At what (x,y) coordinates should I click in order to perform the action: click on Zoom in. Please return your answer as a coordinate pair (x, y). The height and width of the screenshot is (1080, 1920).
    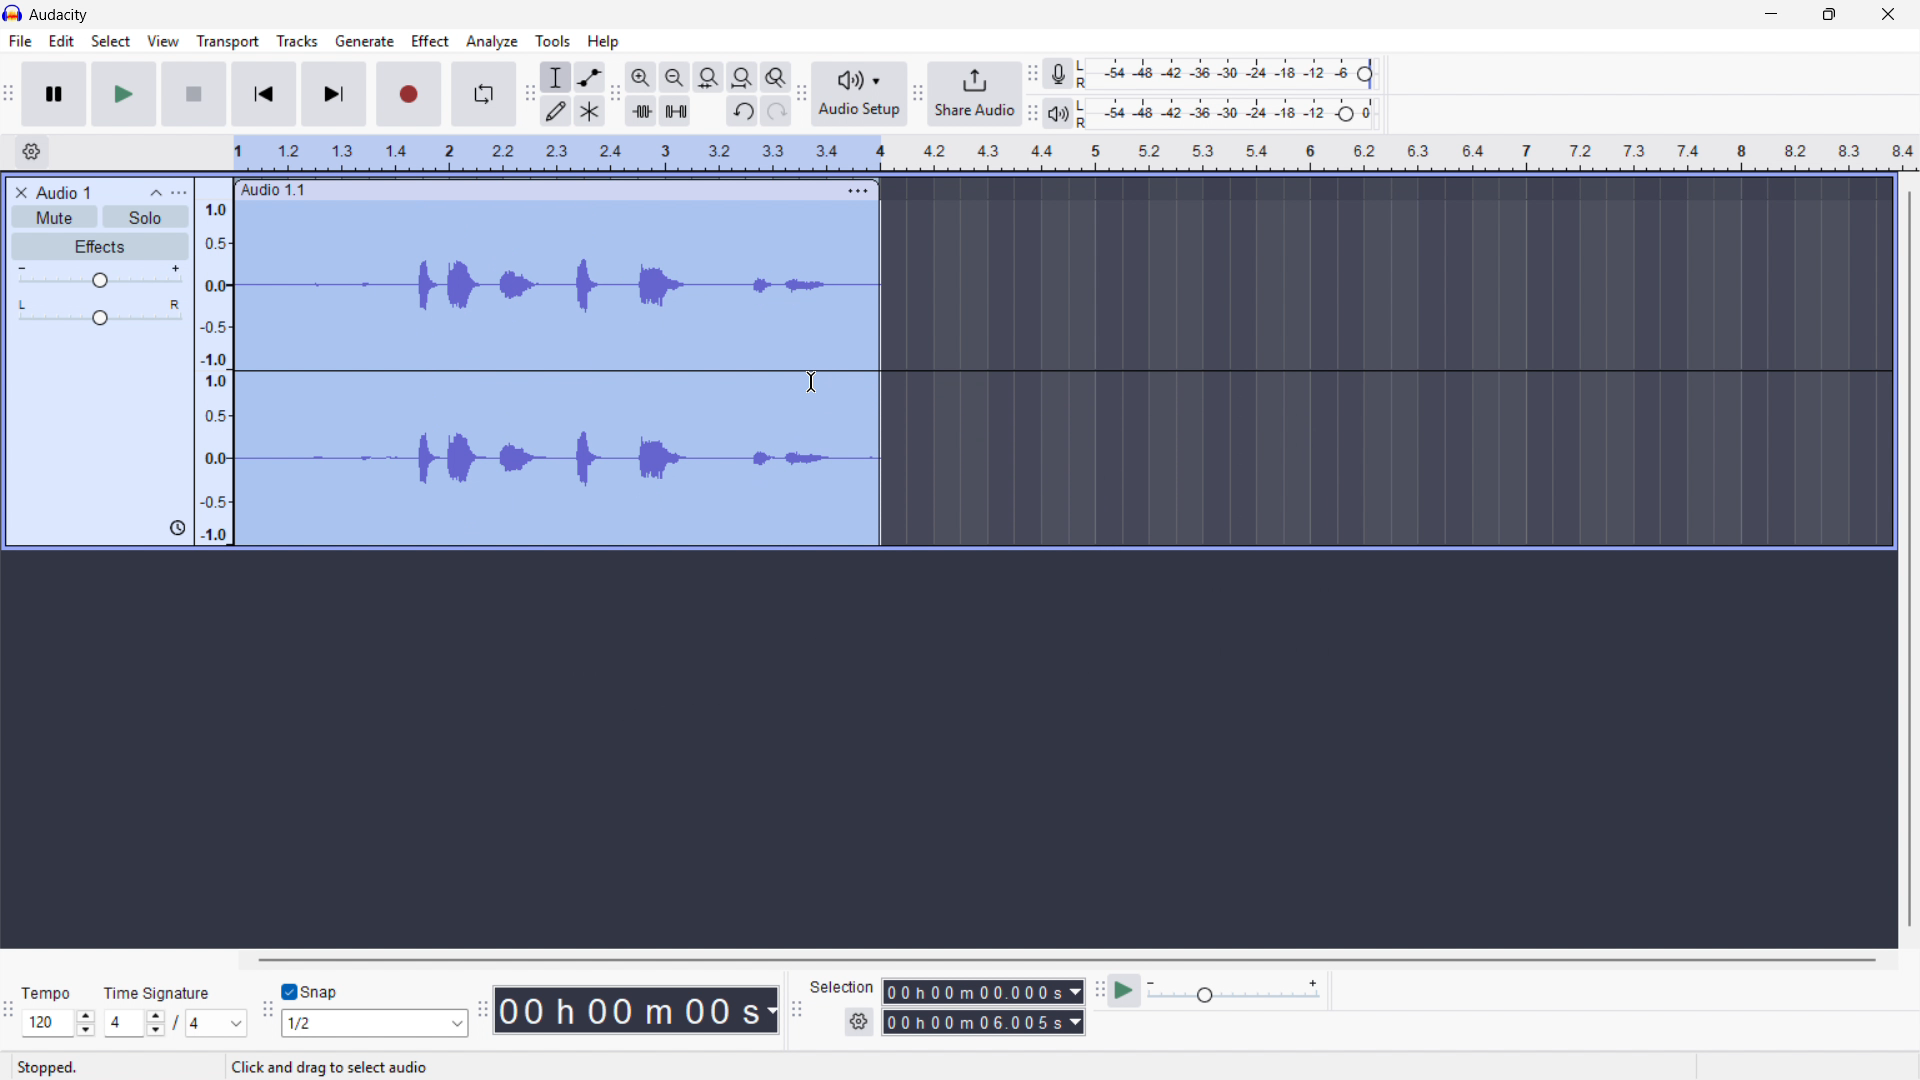
    Looking at the image, I should click on (641, 77).